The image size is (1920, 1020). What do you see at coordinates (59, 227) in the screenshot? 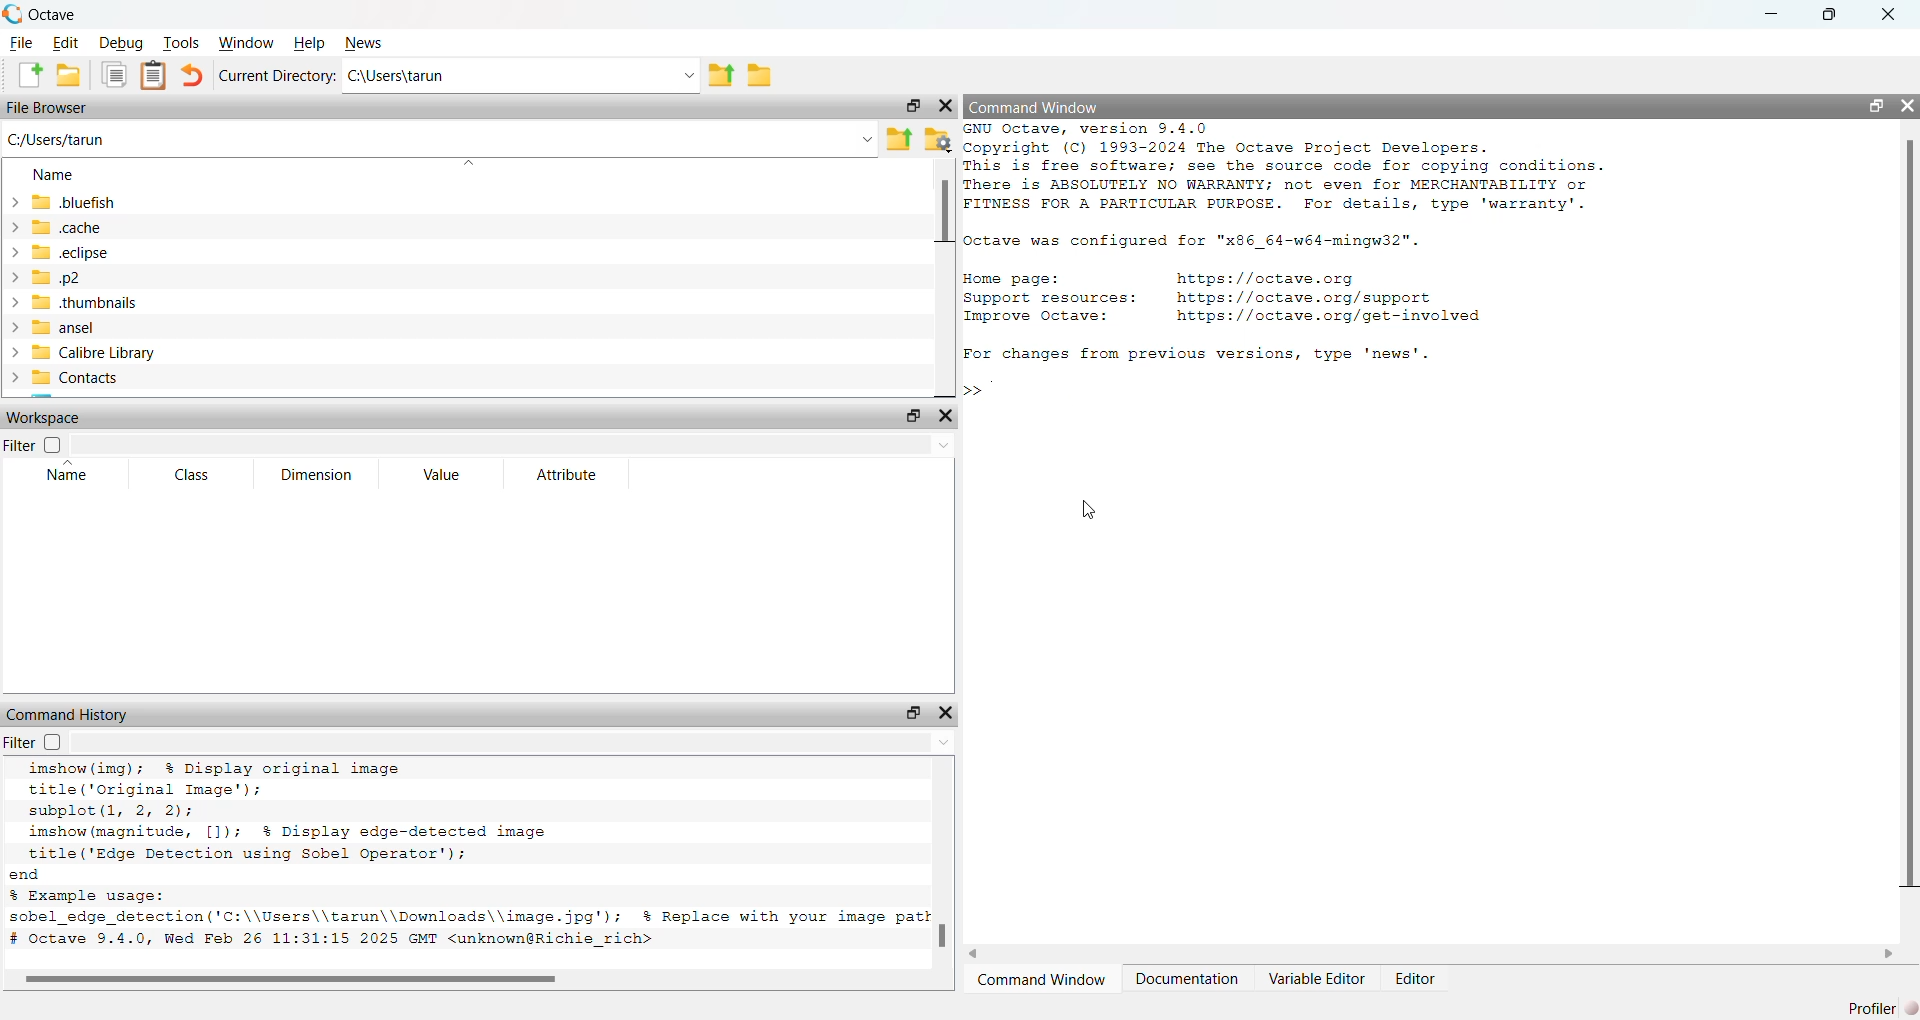
I see `“cache` at bounding box center [59, 227].